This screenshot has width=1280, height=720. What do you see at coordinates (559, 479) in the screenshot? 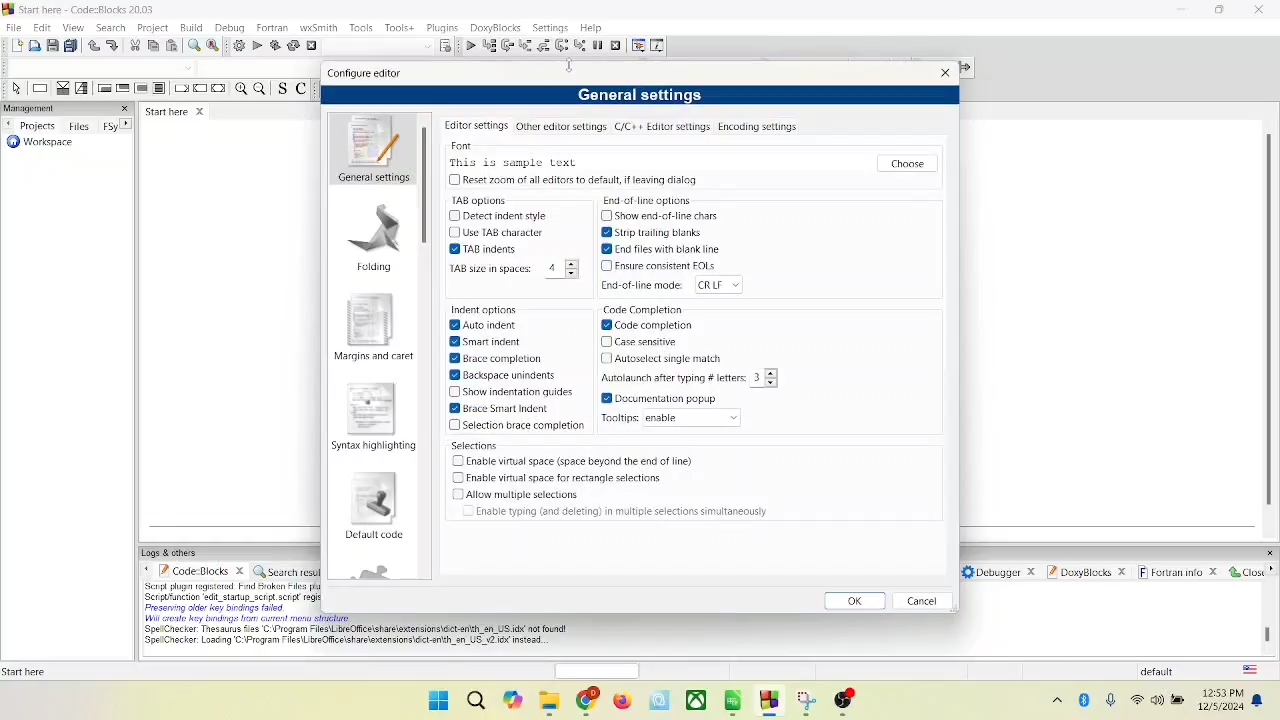
I see `enable virtual space for rectangle` at bounding box center [559, 479].